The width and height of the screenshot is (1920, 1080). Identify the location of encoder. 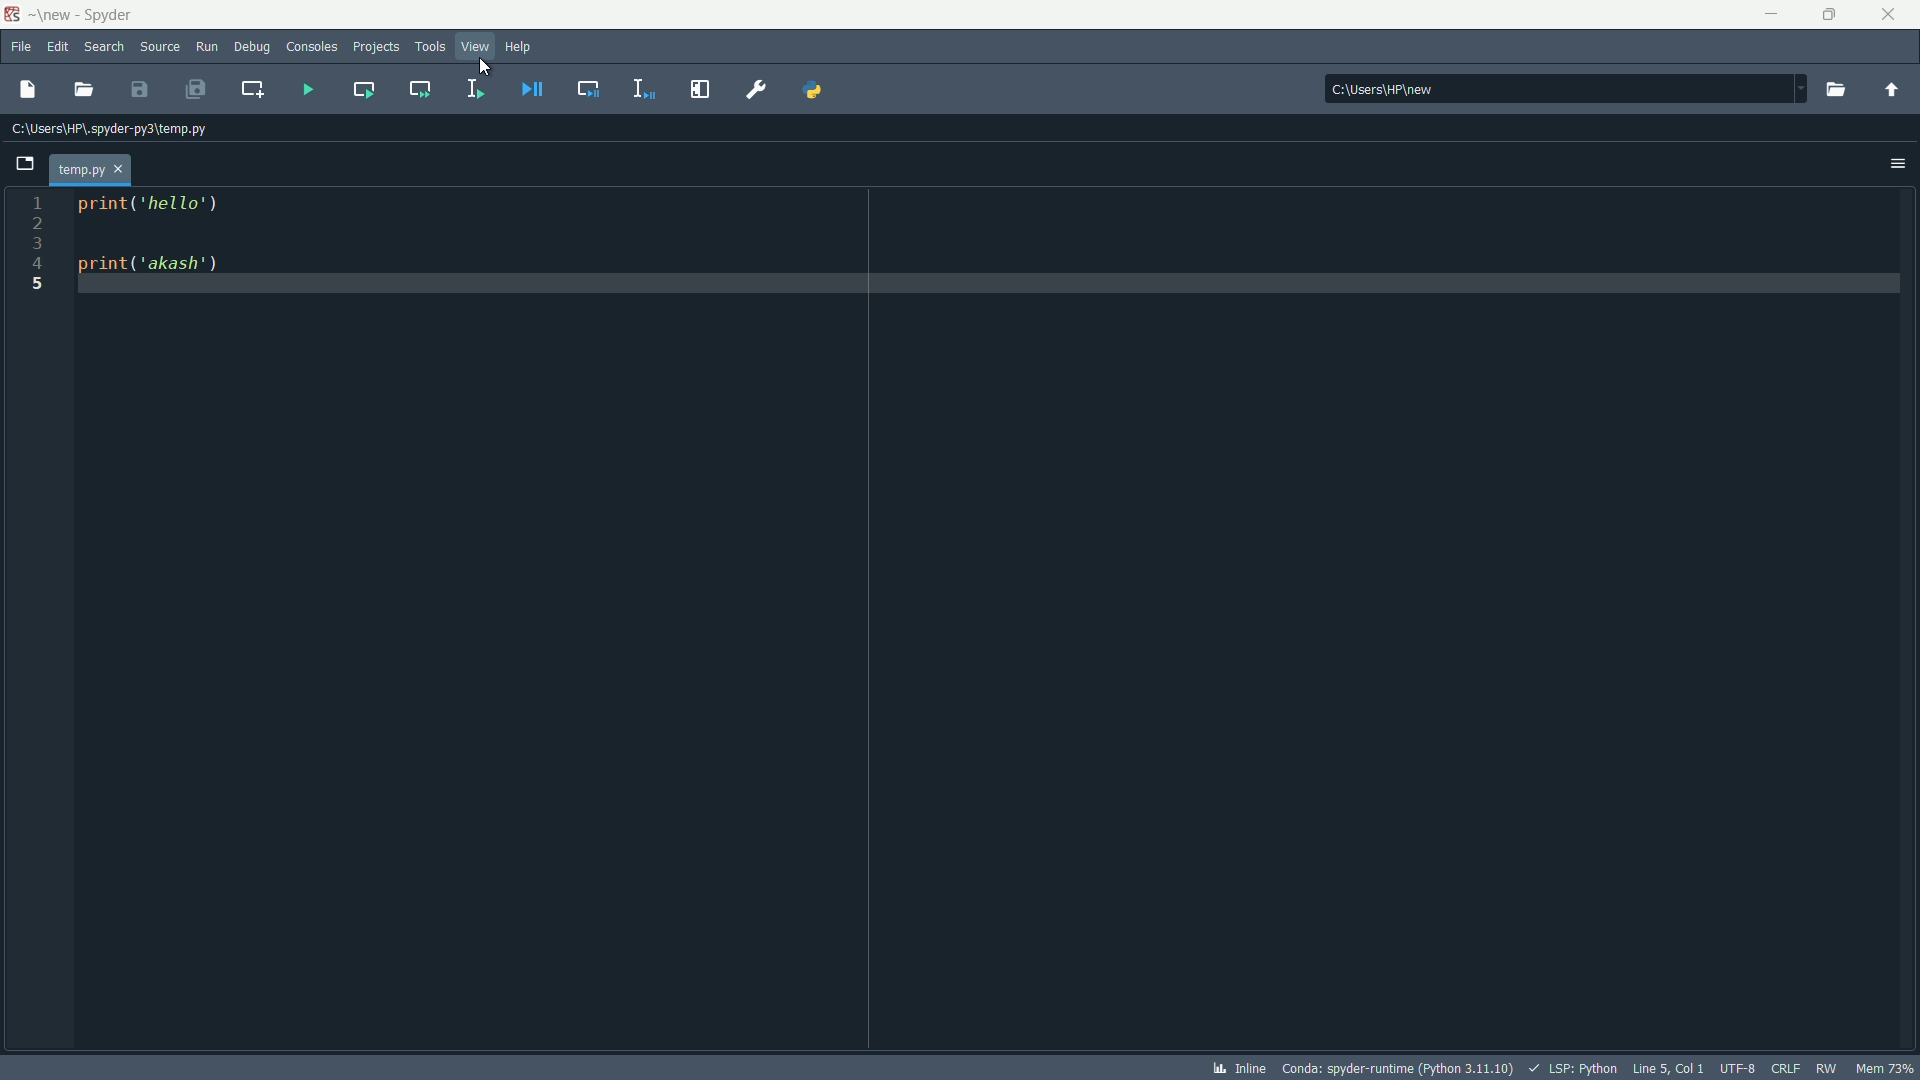
(1740, 1068).